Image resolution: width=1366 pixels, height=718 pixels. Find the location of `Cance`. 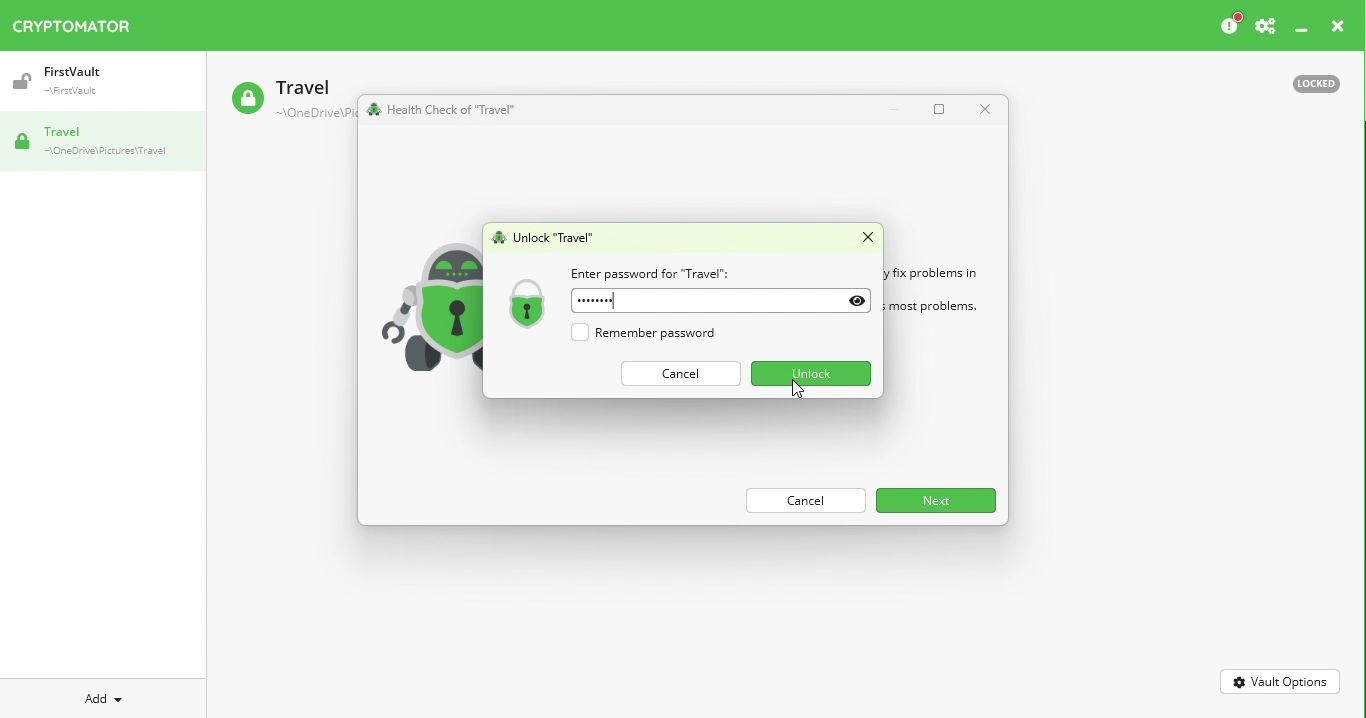

Cance is located at coordinates (808, 500).